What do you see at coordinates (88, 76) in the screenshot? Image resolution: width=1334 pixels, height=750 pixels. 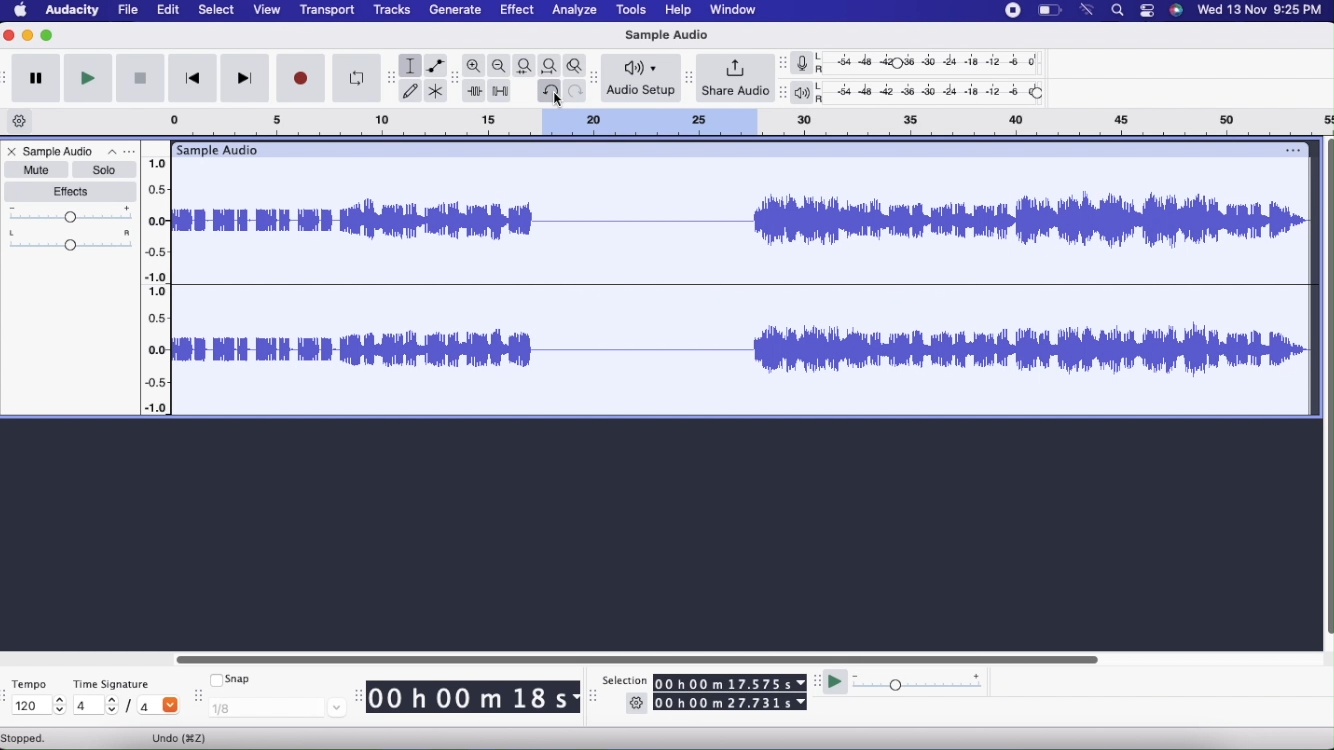 I see `Play` at bounding box center [88, 76].